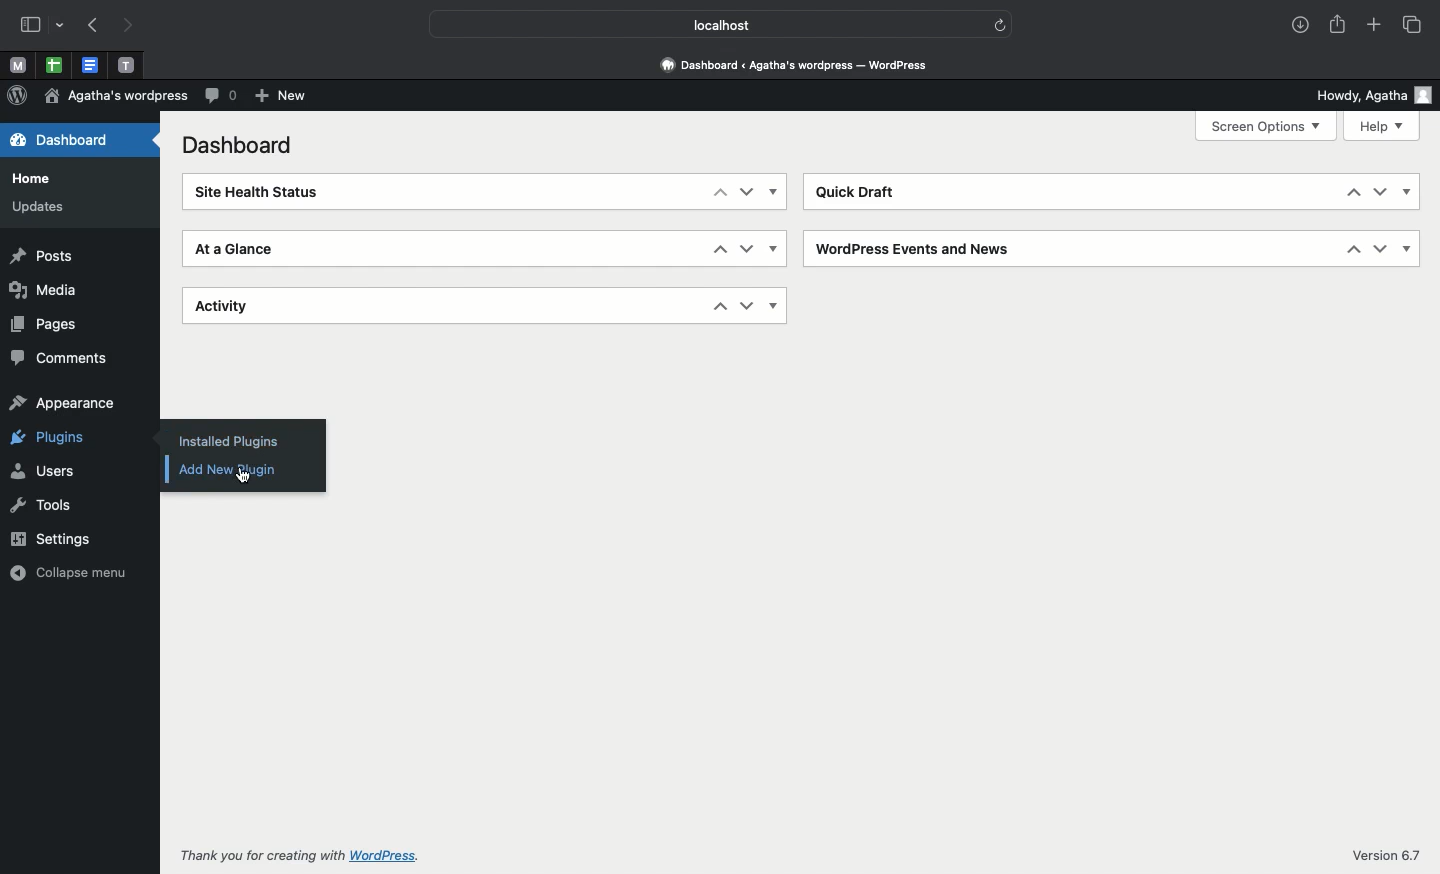 Image resolution: width=1440 pixels, height=874 pixels. Describe the element at coordinates (1410, 191) in the screenshot. I see `Show` at that location.